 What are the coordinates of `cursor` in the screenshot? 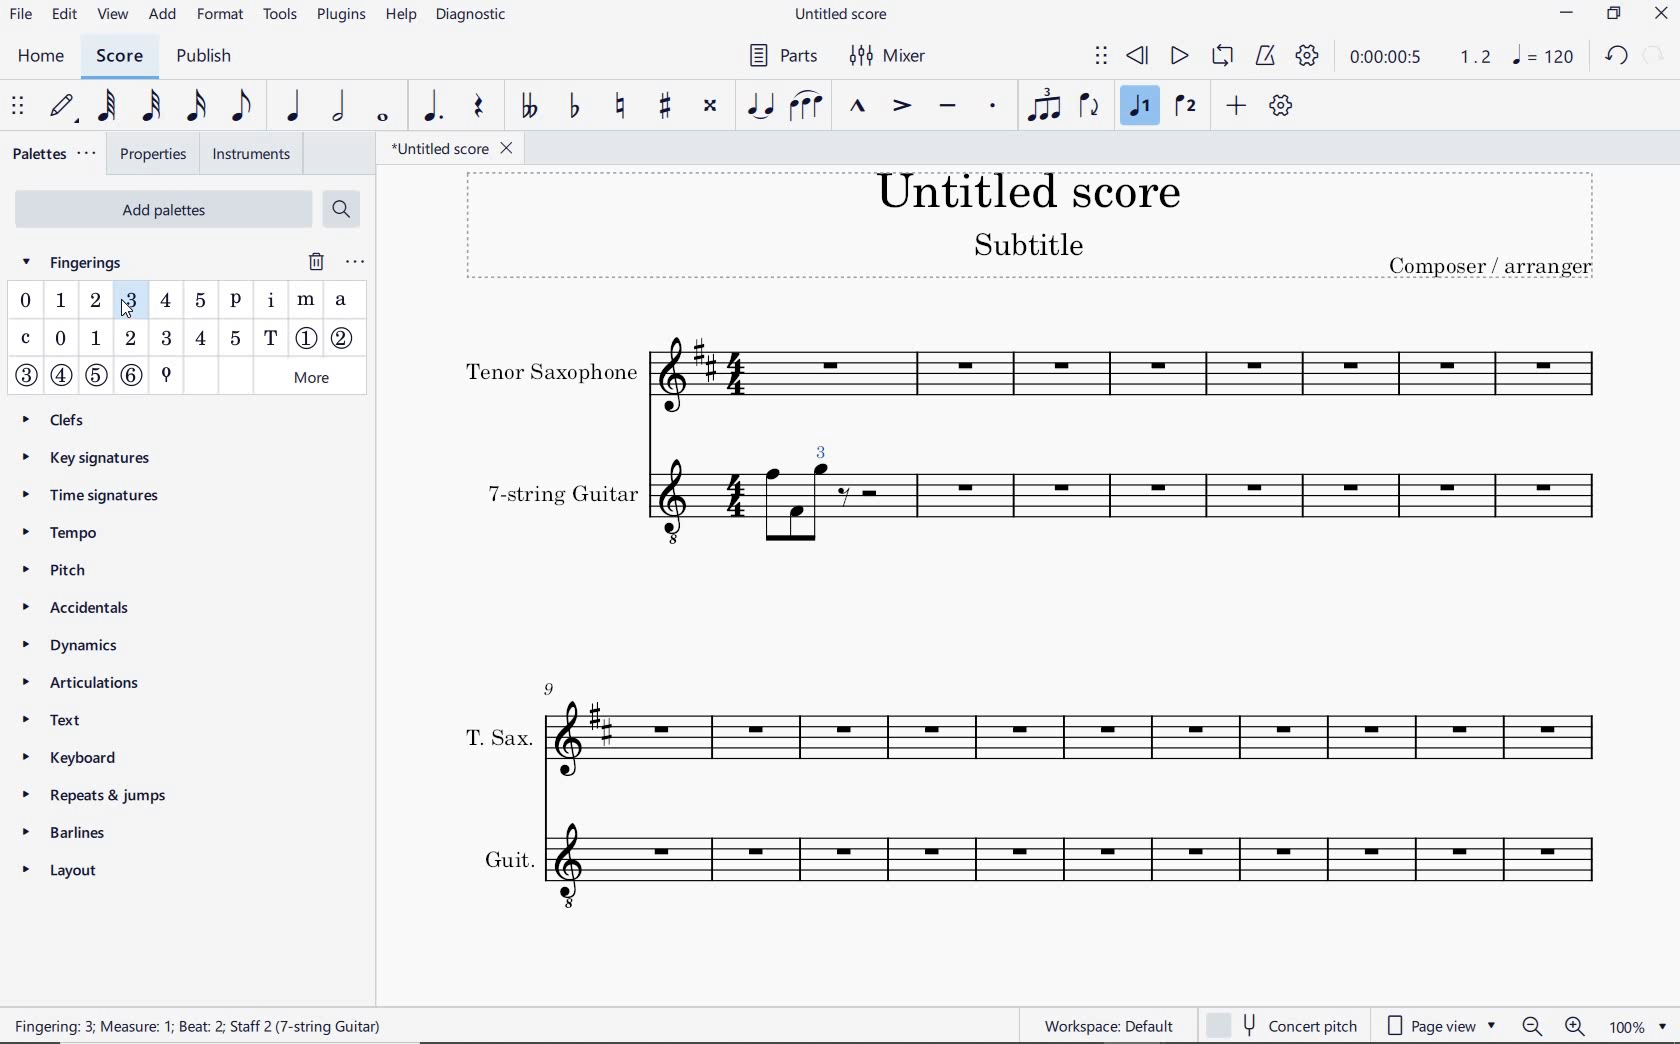 It's located at (127, 310).